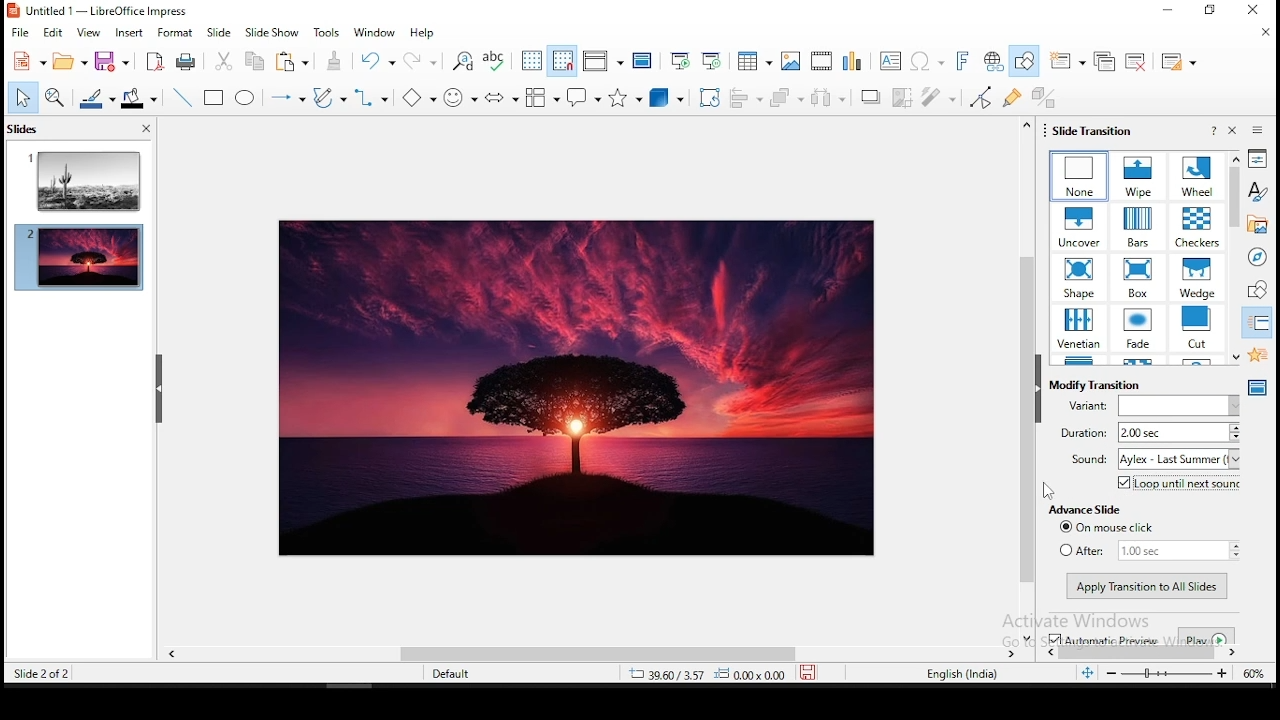  Describe the element at coordinates (1138, 277) in the screenshot. I see `transition effects` at that location.